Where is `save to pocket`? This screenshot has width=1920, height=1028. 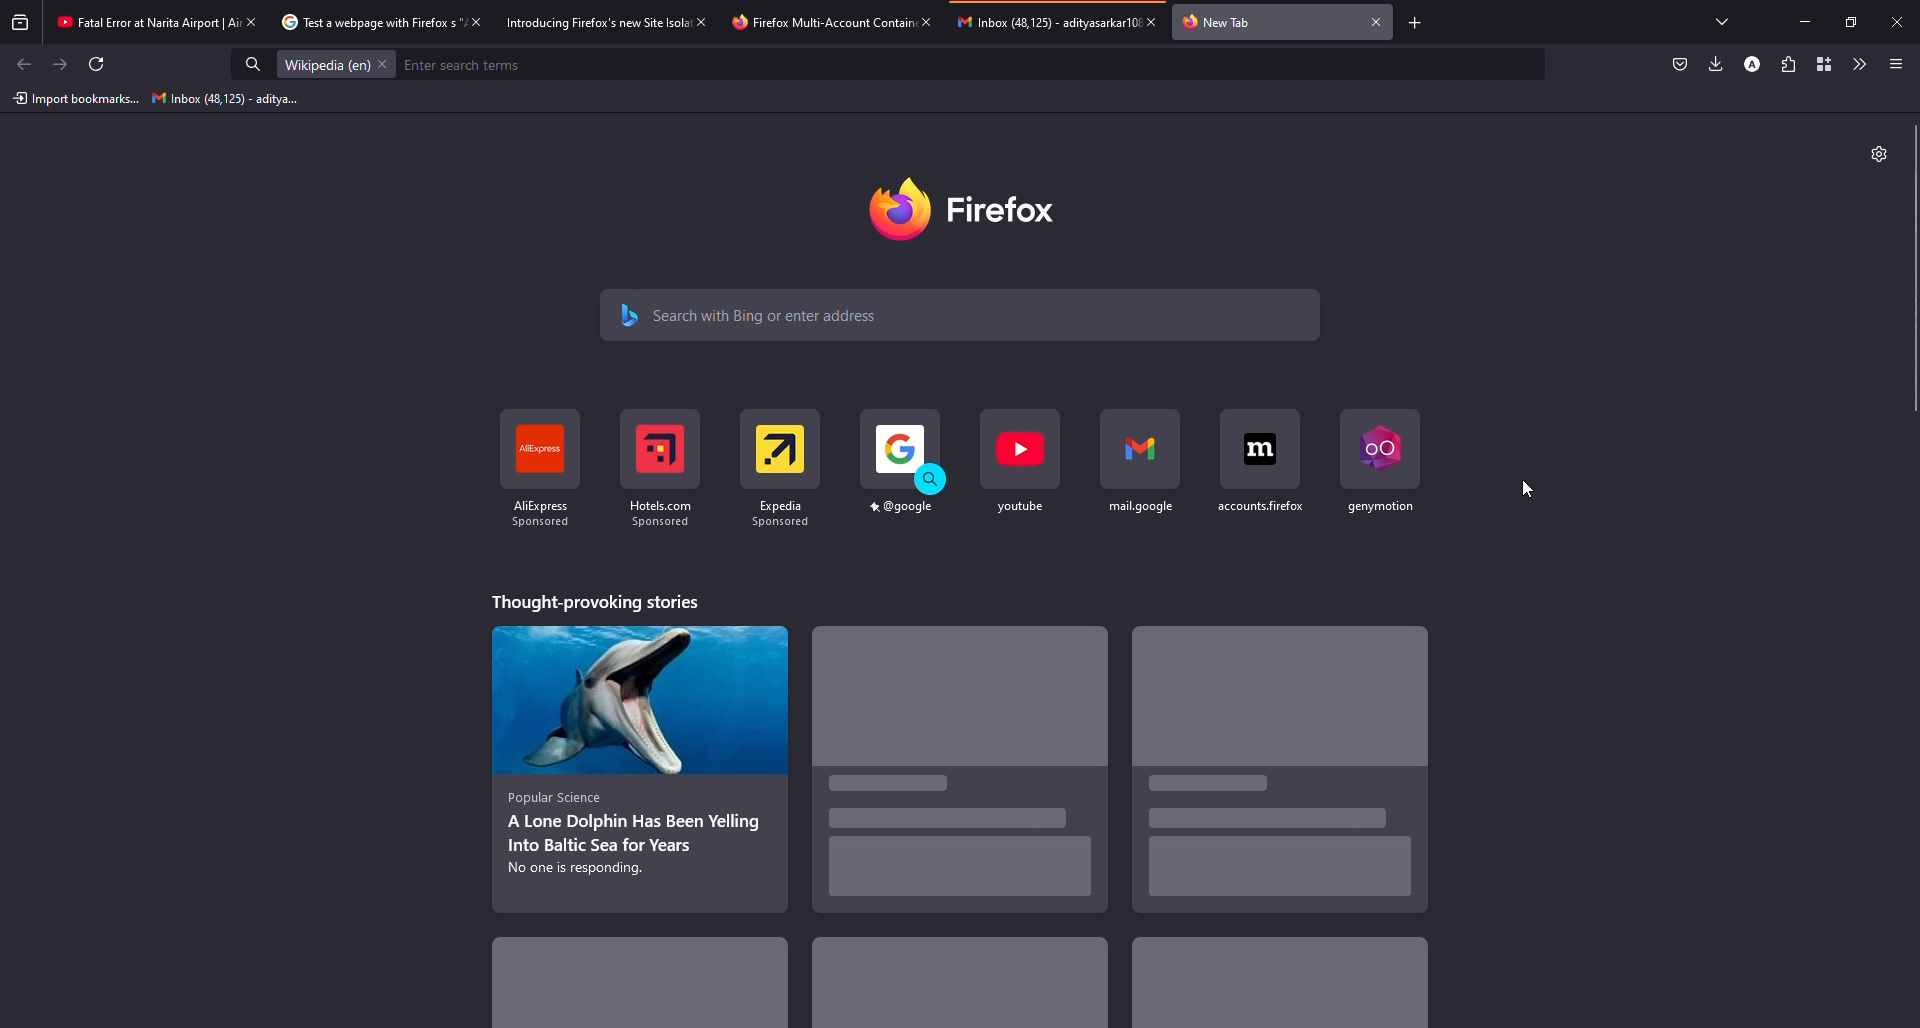 save to pocket is located at coordinates (1680, 65).